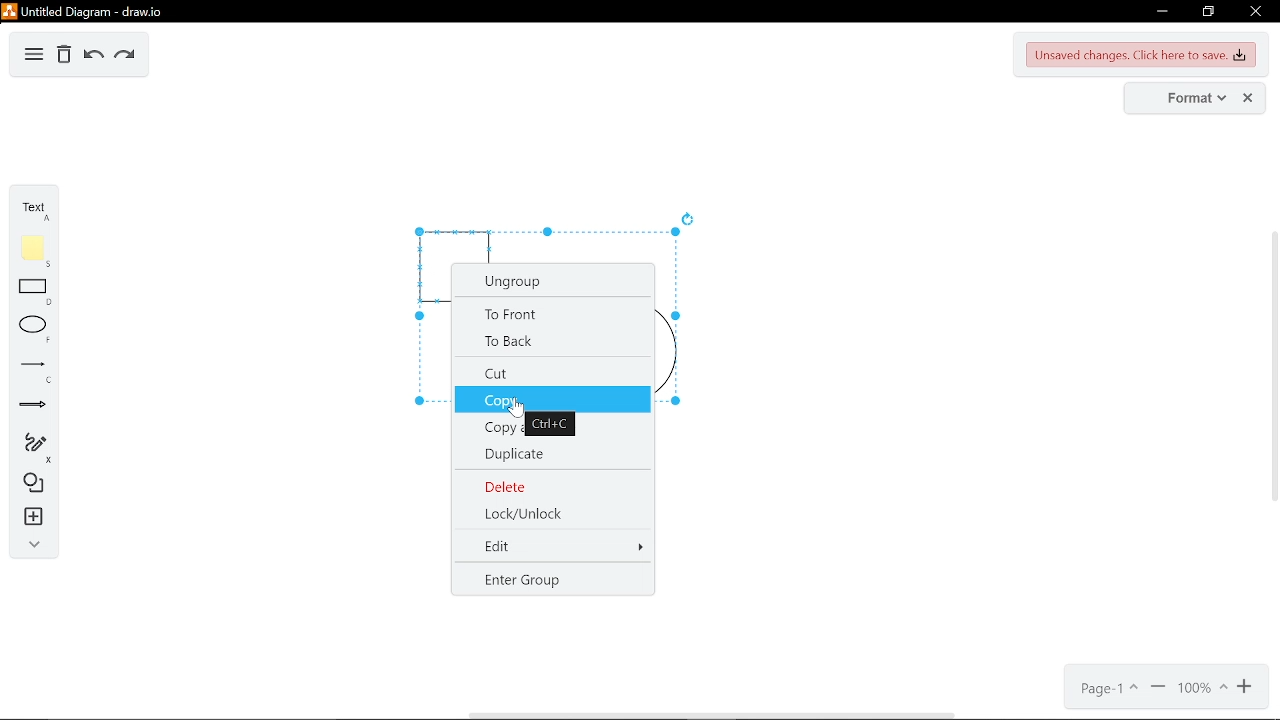 The height and width of the screenshot is (720, 1280). I want to click on rectangle, so click(34, 293).